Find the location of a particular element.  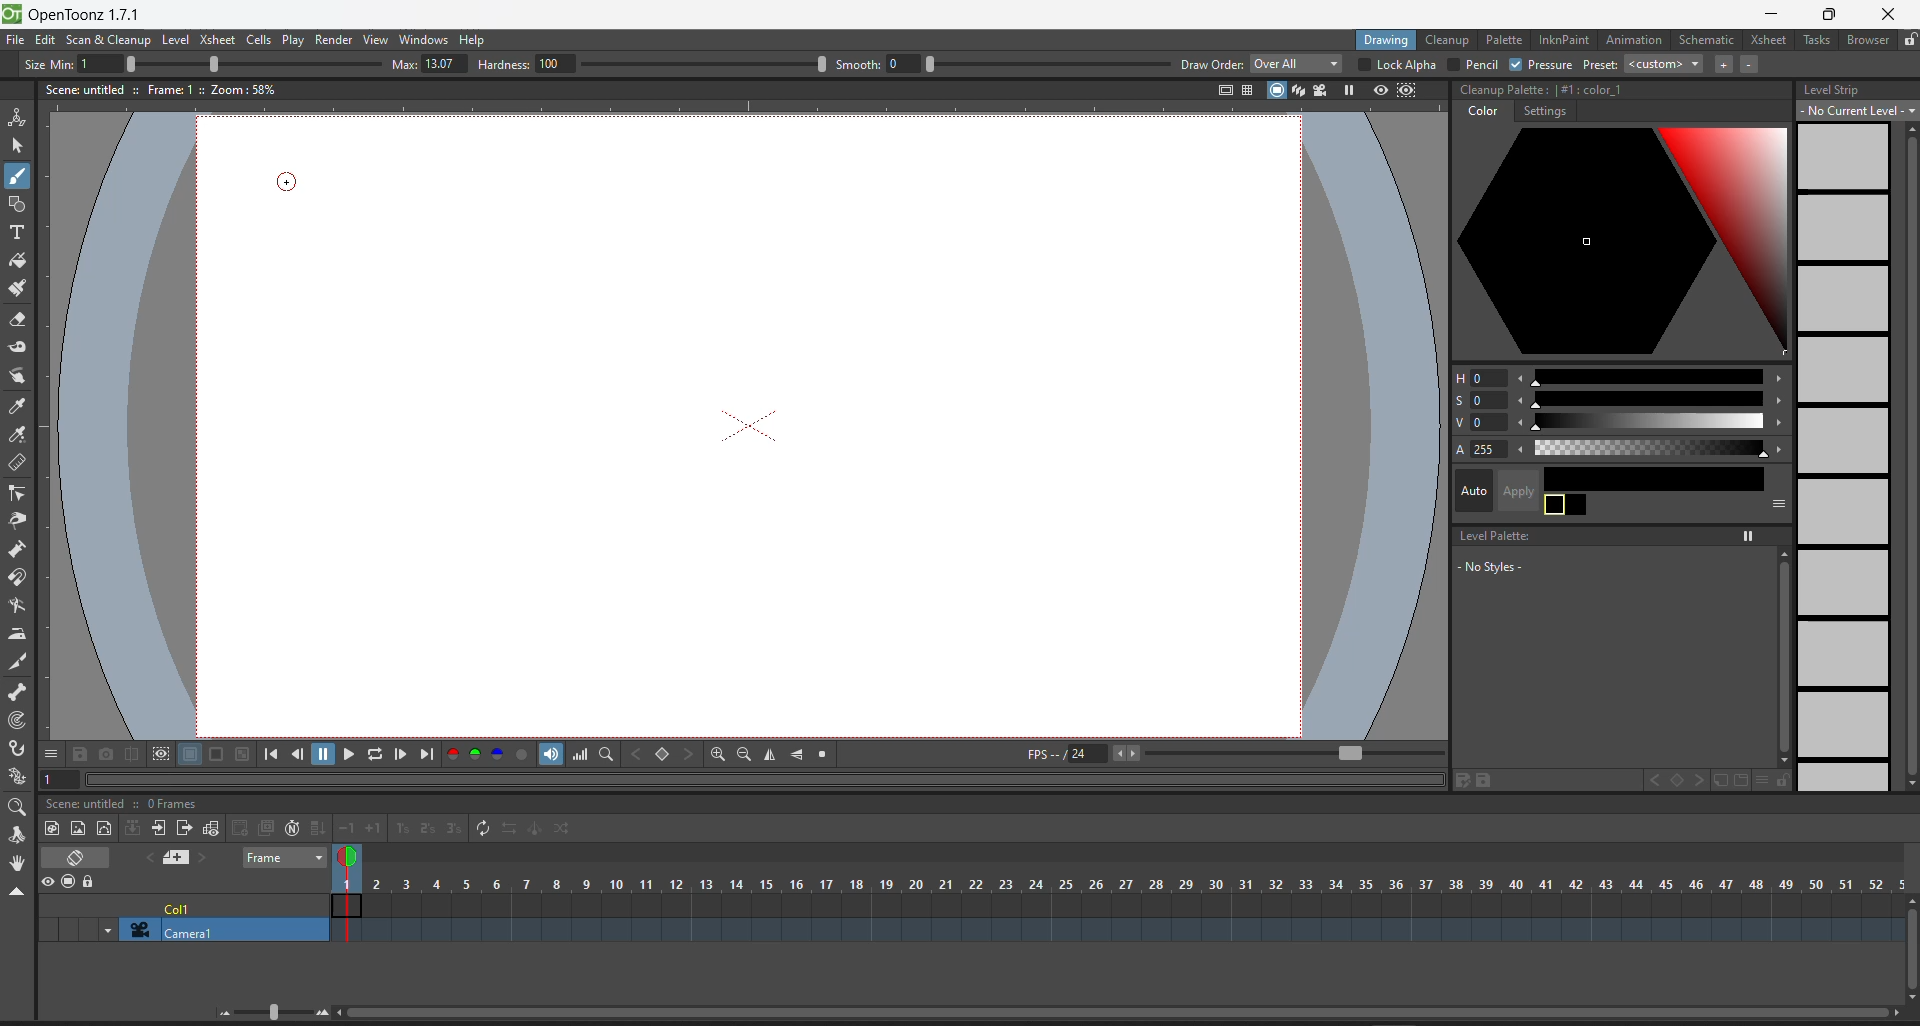

vue is located at coordinates (1473, 424).